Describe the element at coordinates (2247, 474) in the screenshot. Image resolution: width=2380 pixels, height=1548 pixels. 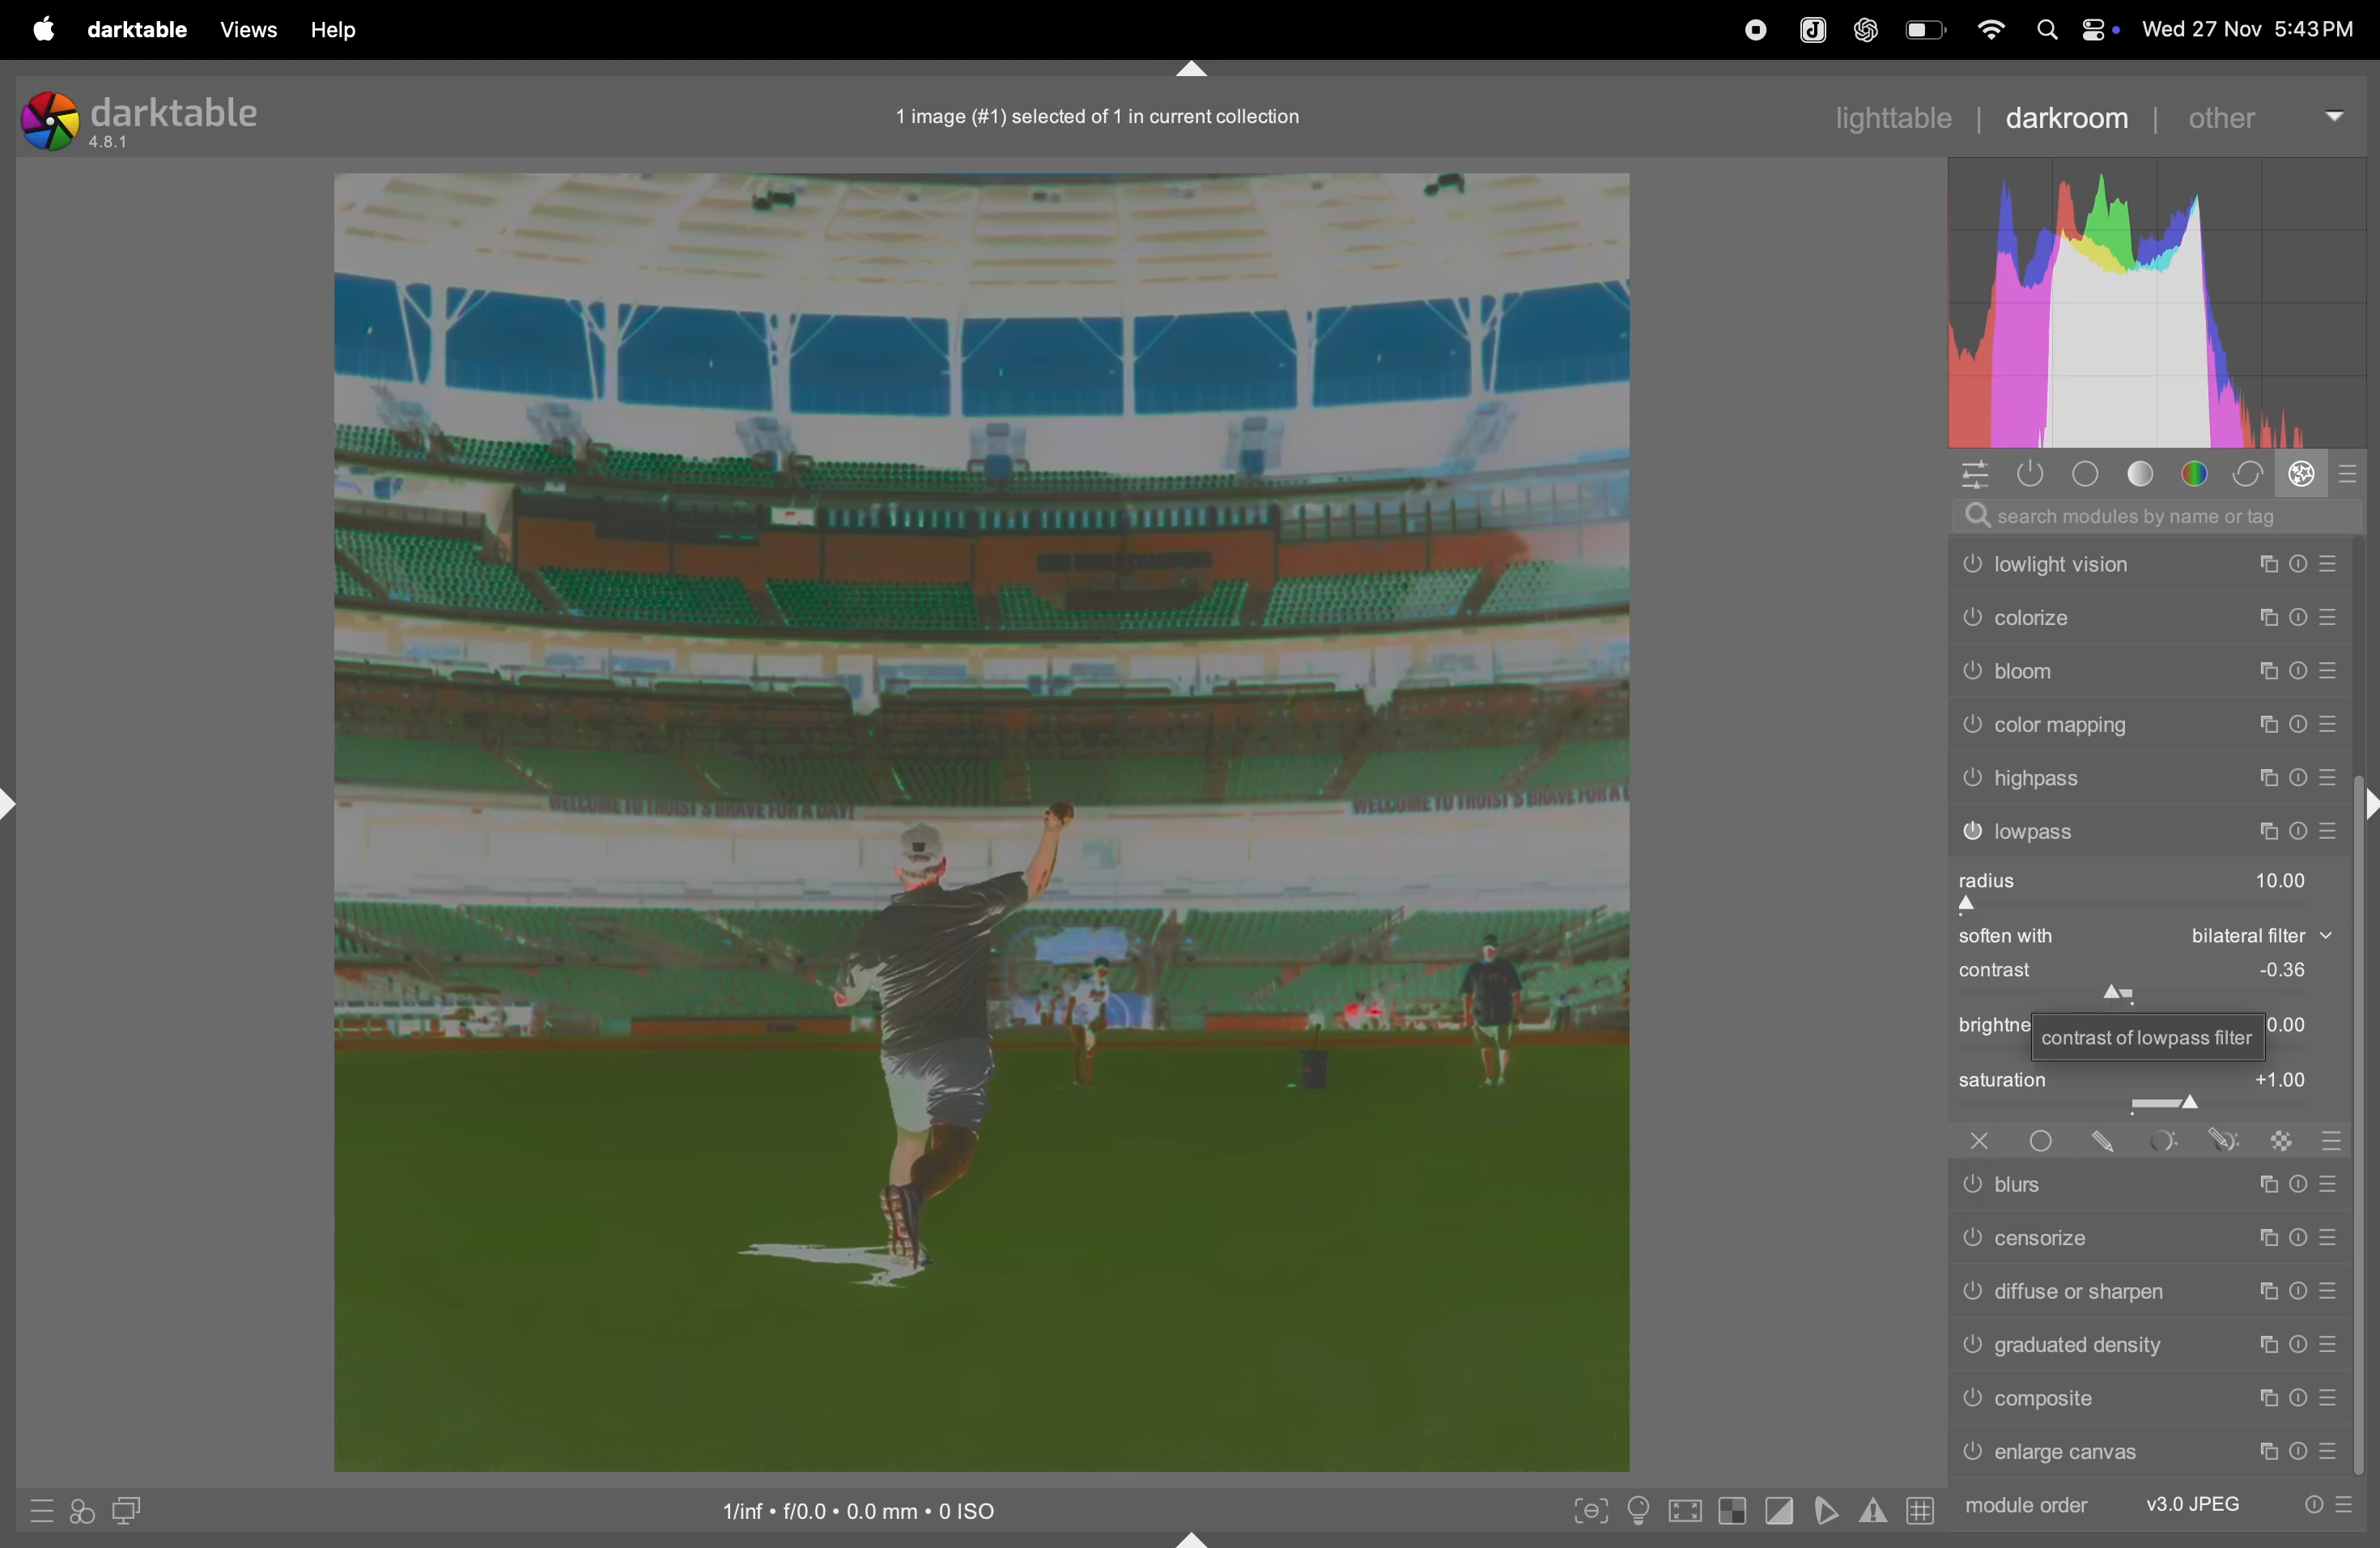
I see `correct` at that location.